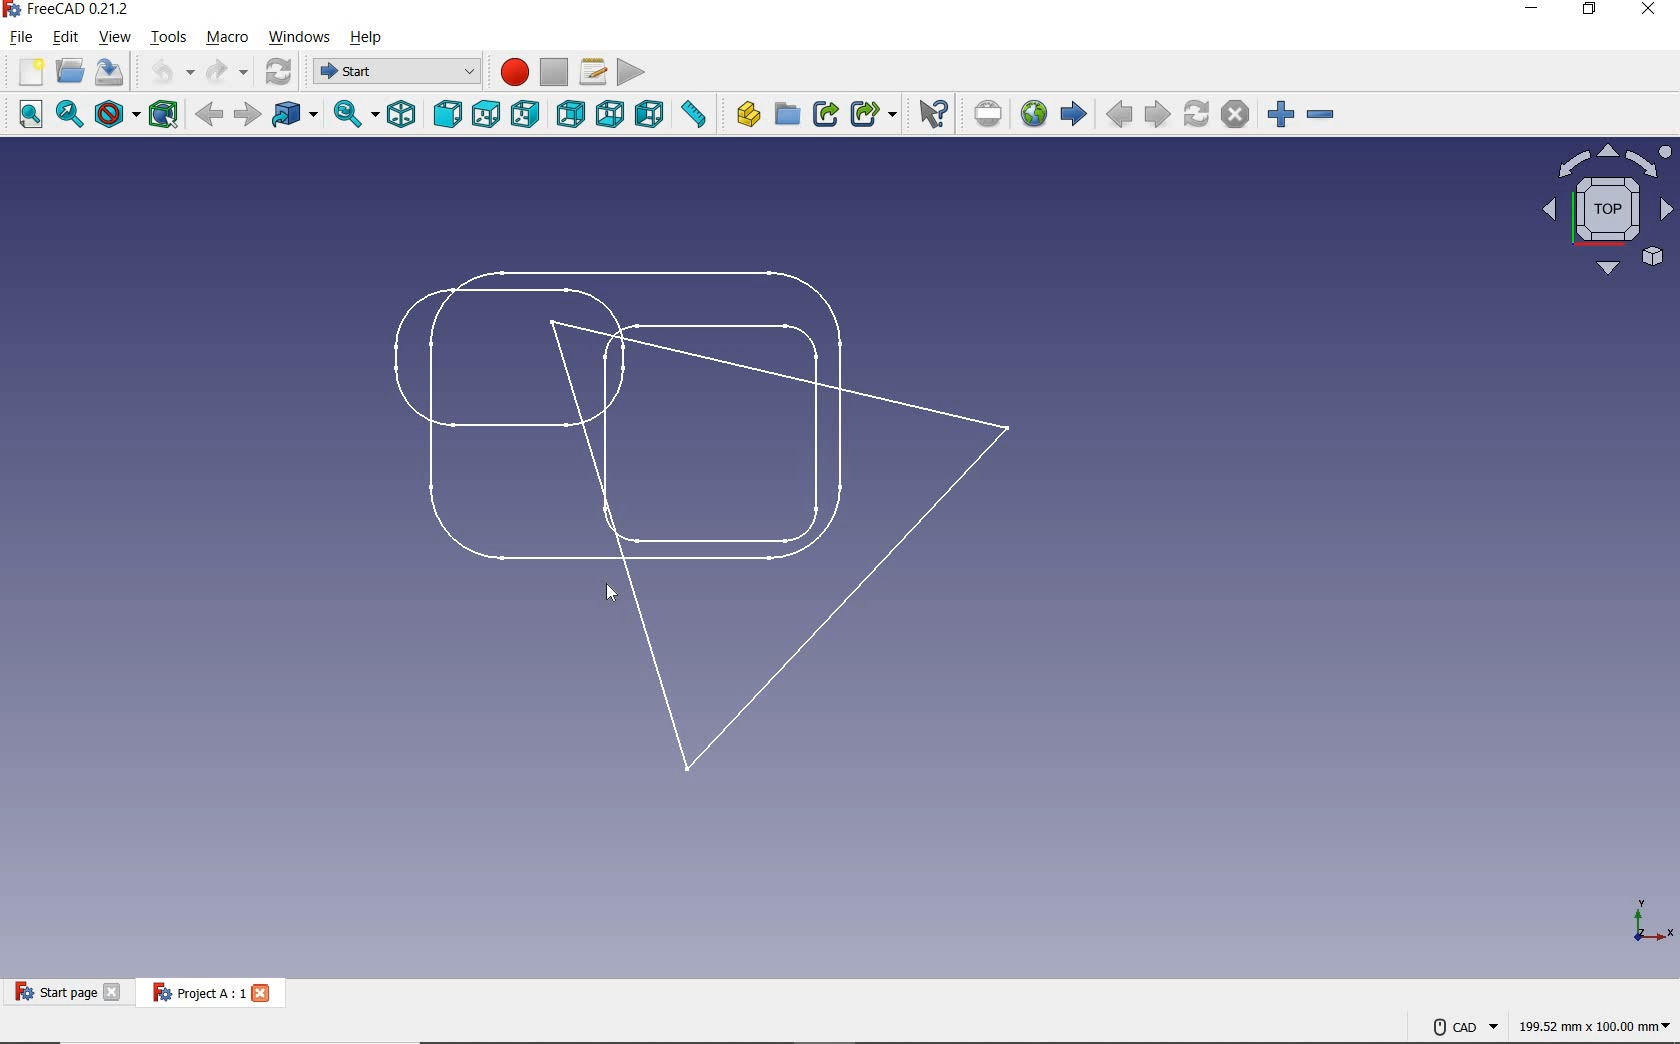  I want to click on MACROS, so click(593, 73).